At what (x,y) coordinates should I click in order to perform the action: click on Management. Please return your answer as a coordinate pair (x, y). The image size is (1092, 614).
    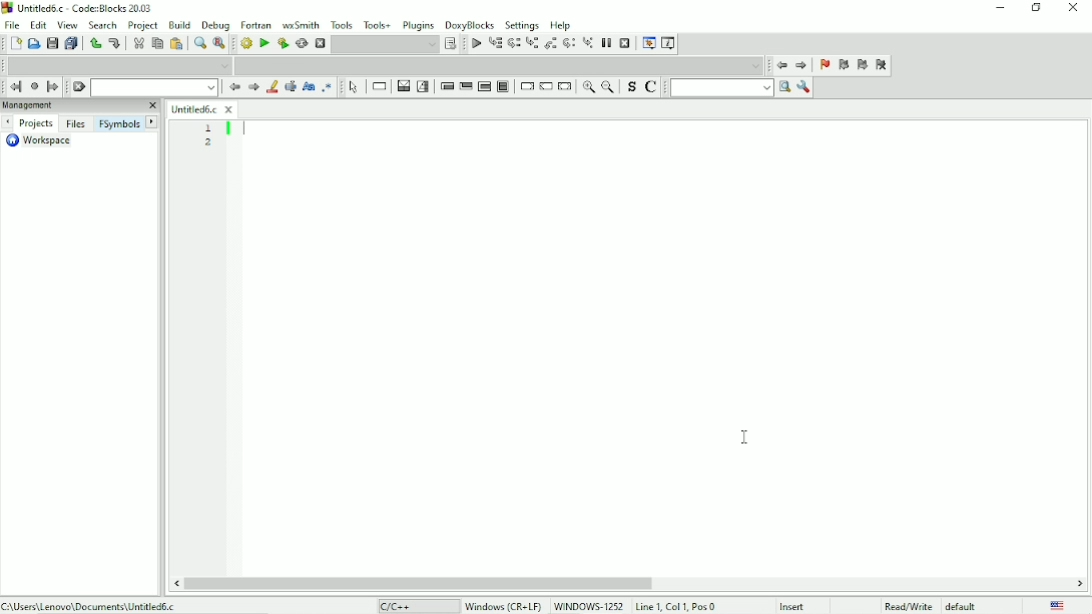
    Looking at the image, I should click on (80, 106).